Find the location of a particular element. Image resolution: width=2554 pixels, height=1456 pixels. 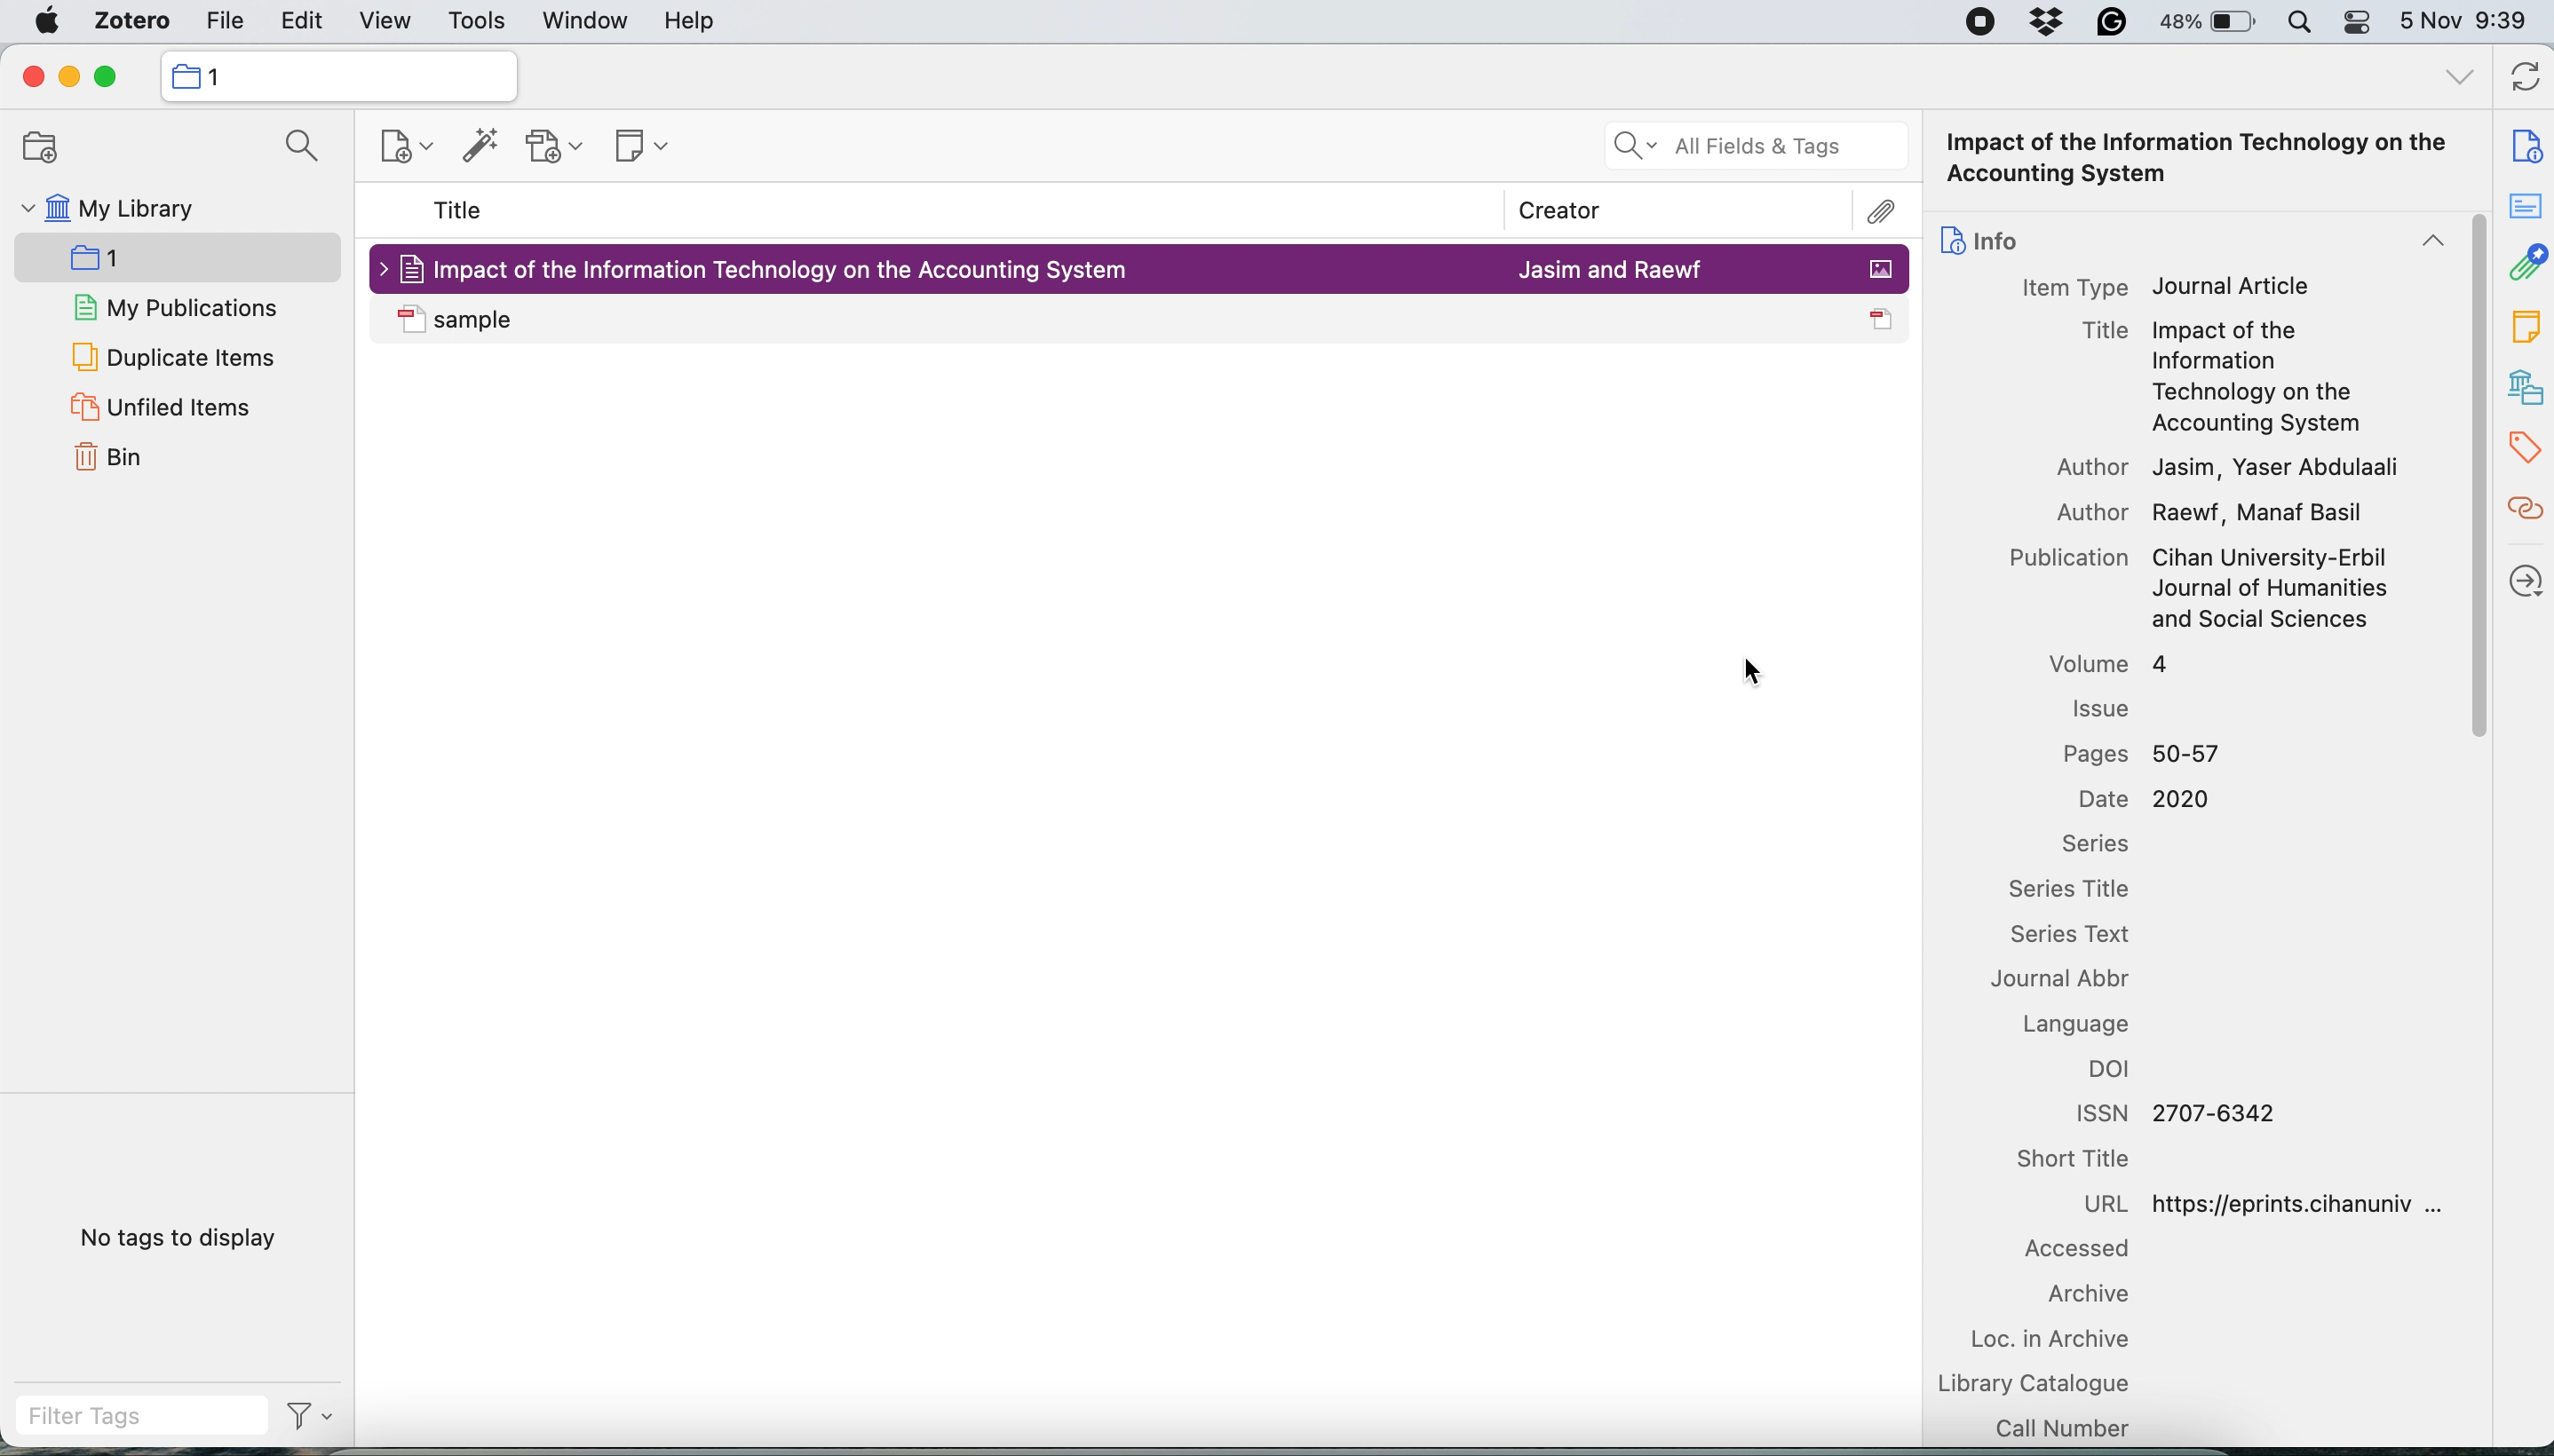

attachments is located at coordinates (1883, 212).